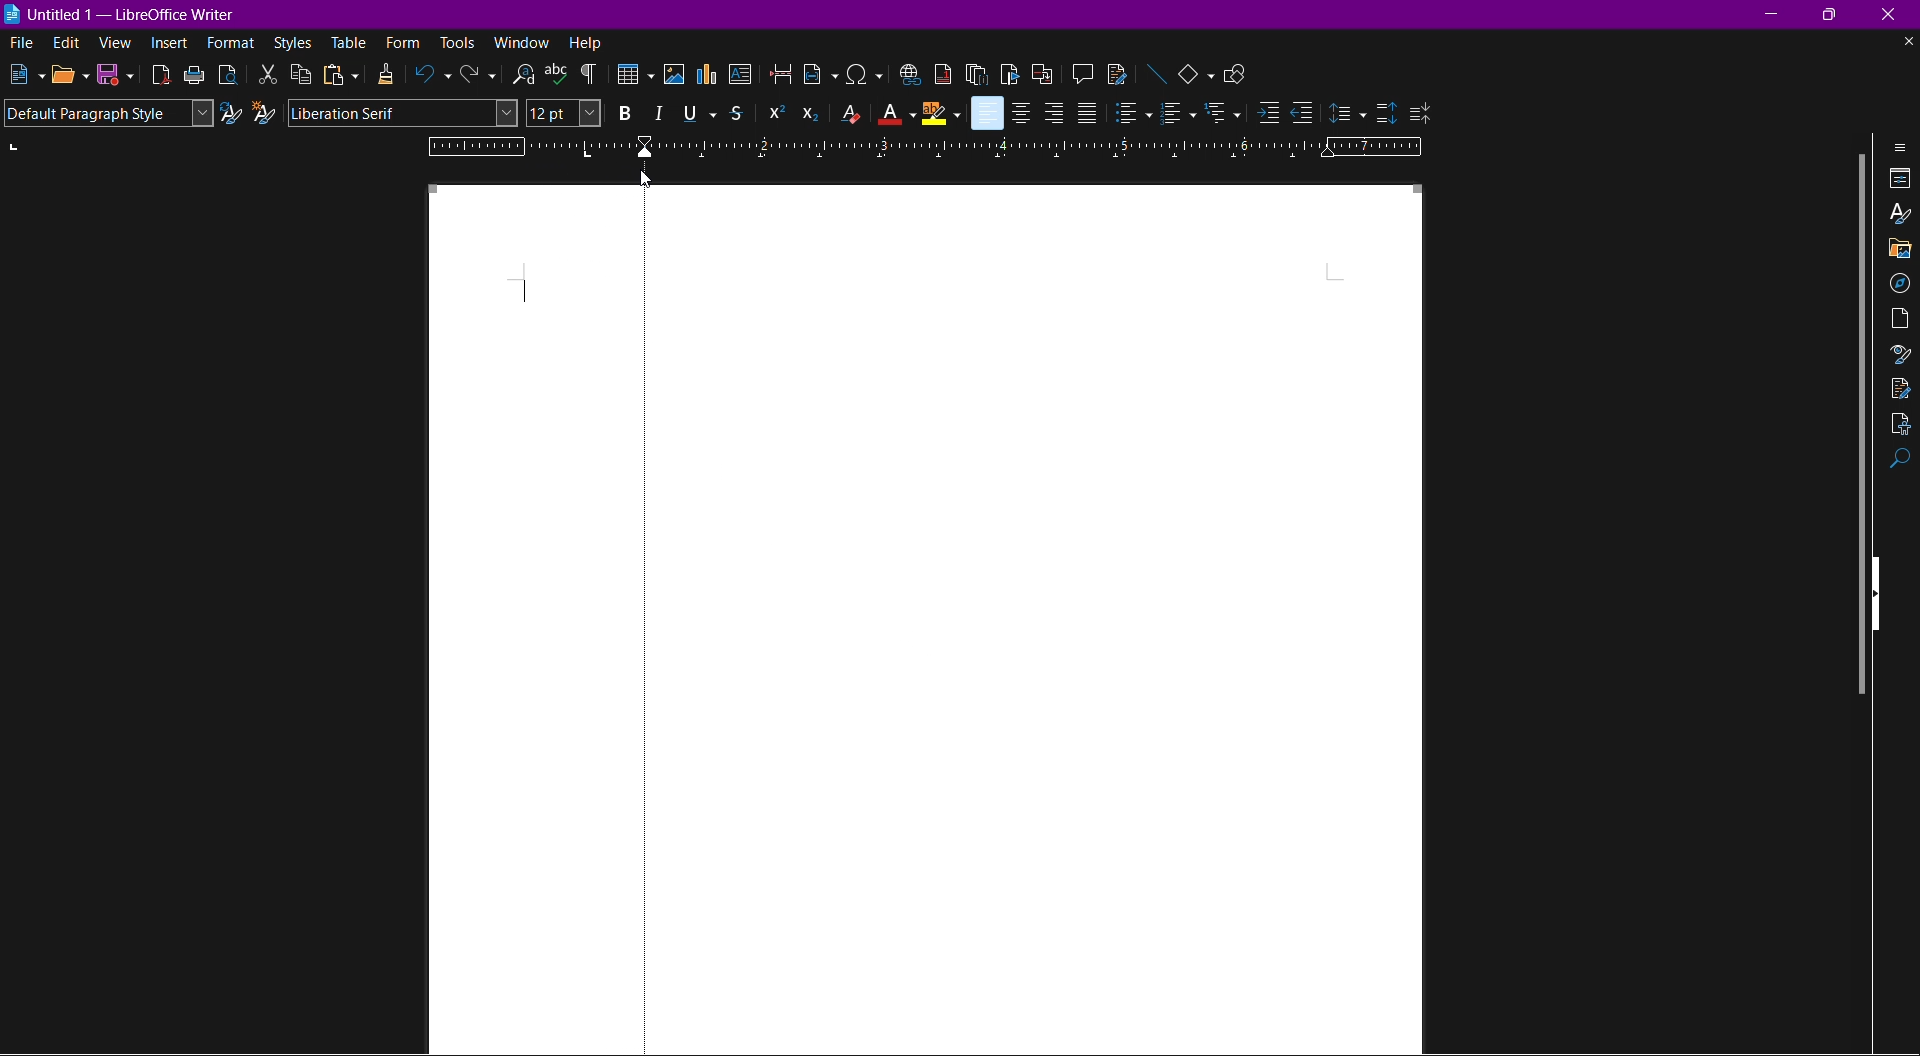  Describe the element at coordinates (232, 44) in the screenshot. I see `format` at that location.